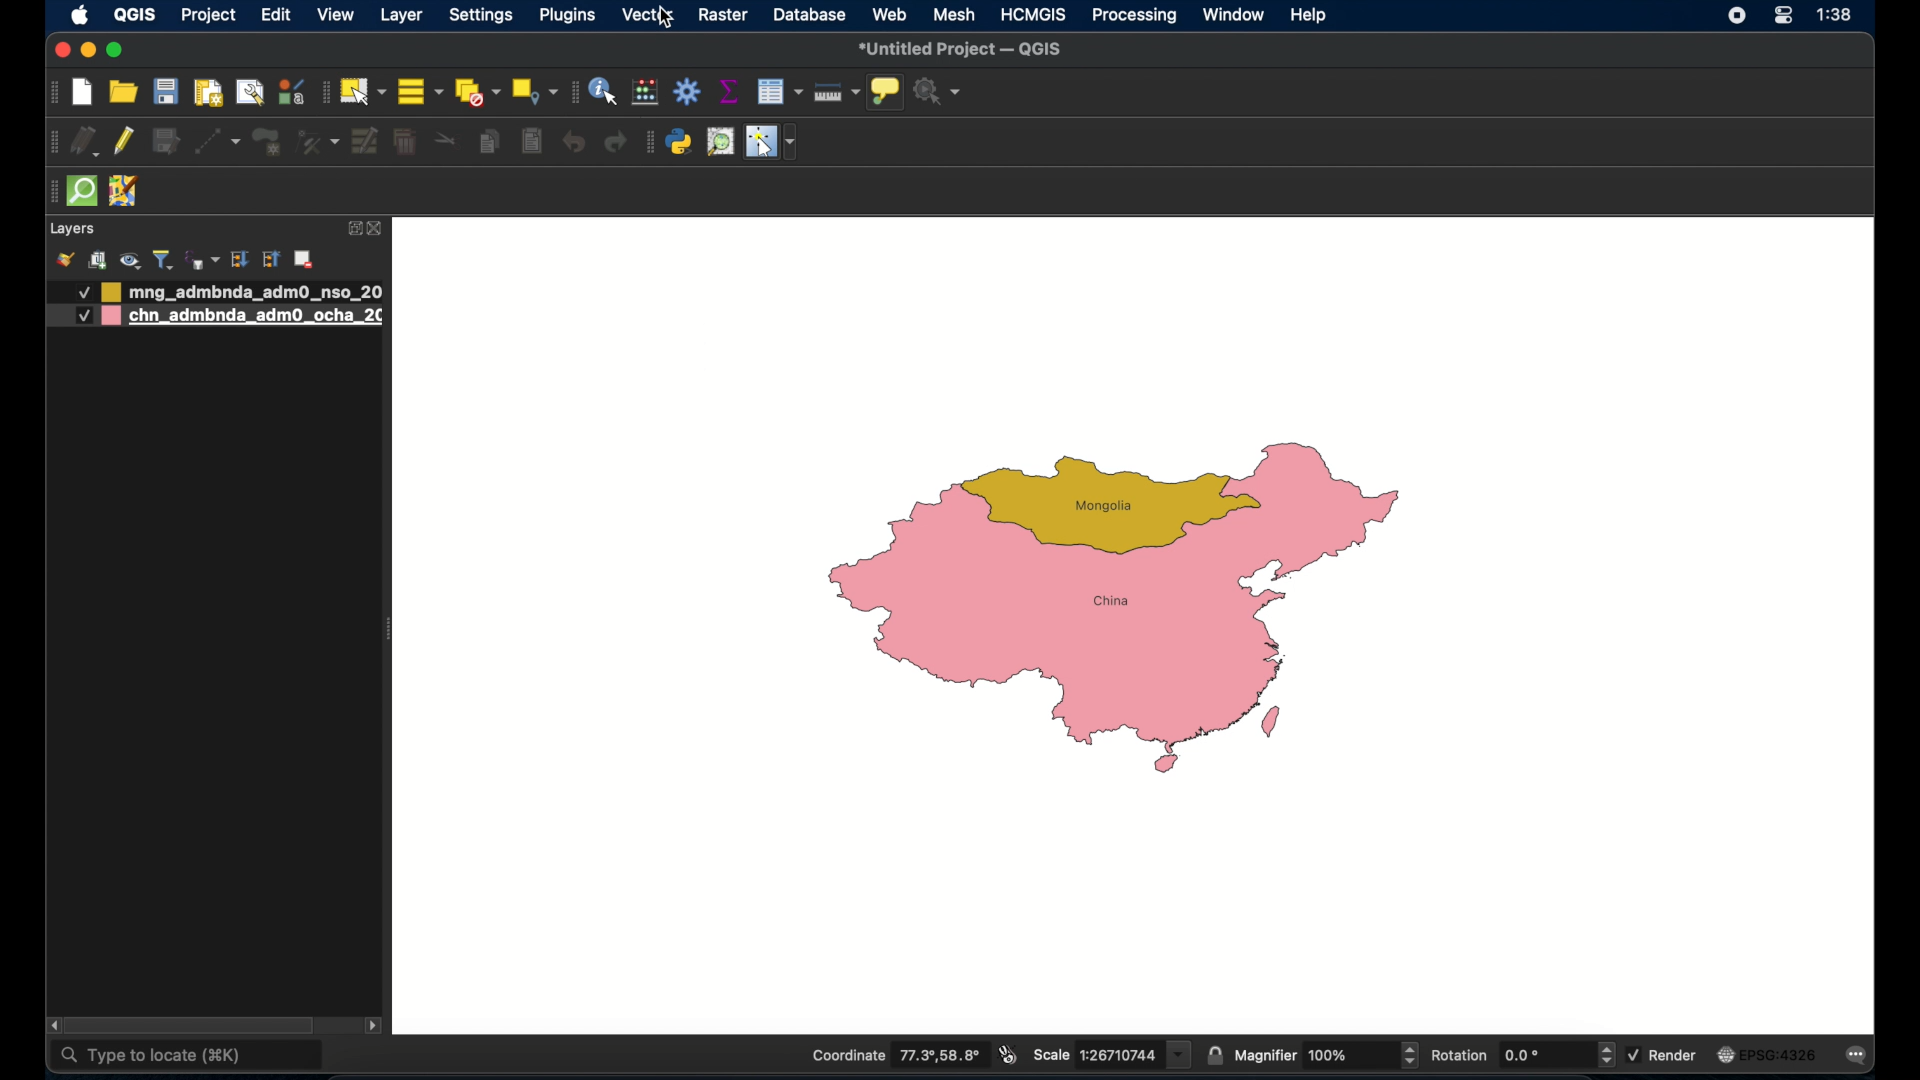 Image resolution: width=1920 pixels, height=1080 pixels. What do you see at coordinates (1217, 1053) in the screenshot?
I see `lock scale` at bounding box center [1217, 1053].